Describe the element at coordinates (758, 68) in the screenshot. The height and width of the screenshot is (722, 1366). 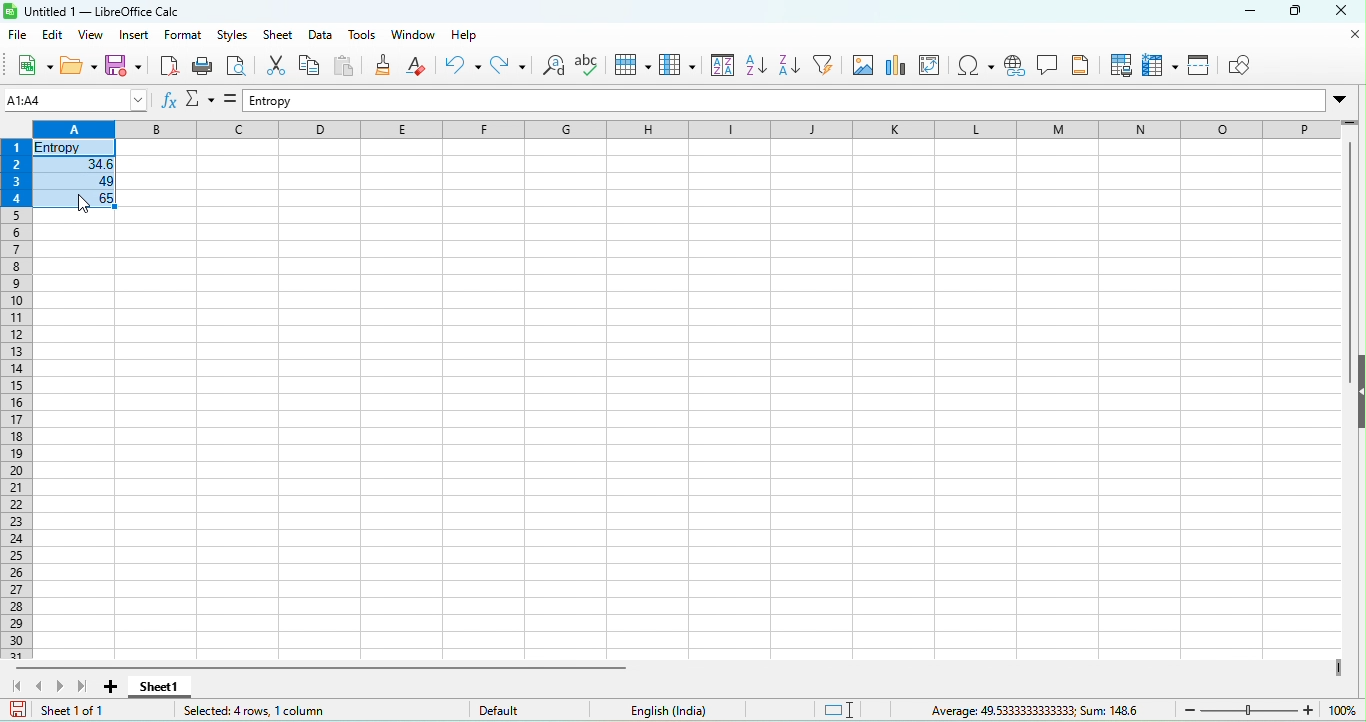
I see `sort ascending ` at that location.